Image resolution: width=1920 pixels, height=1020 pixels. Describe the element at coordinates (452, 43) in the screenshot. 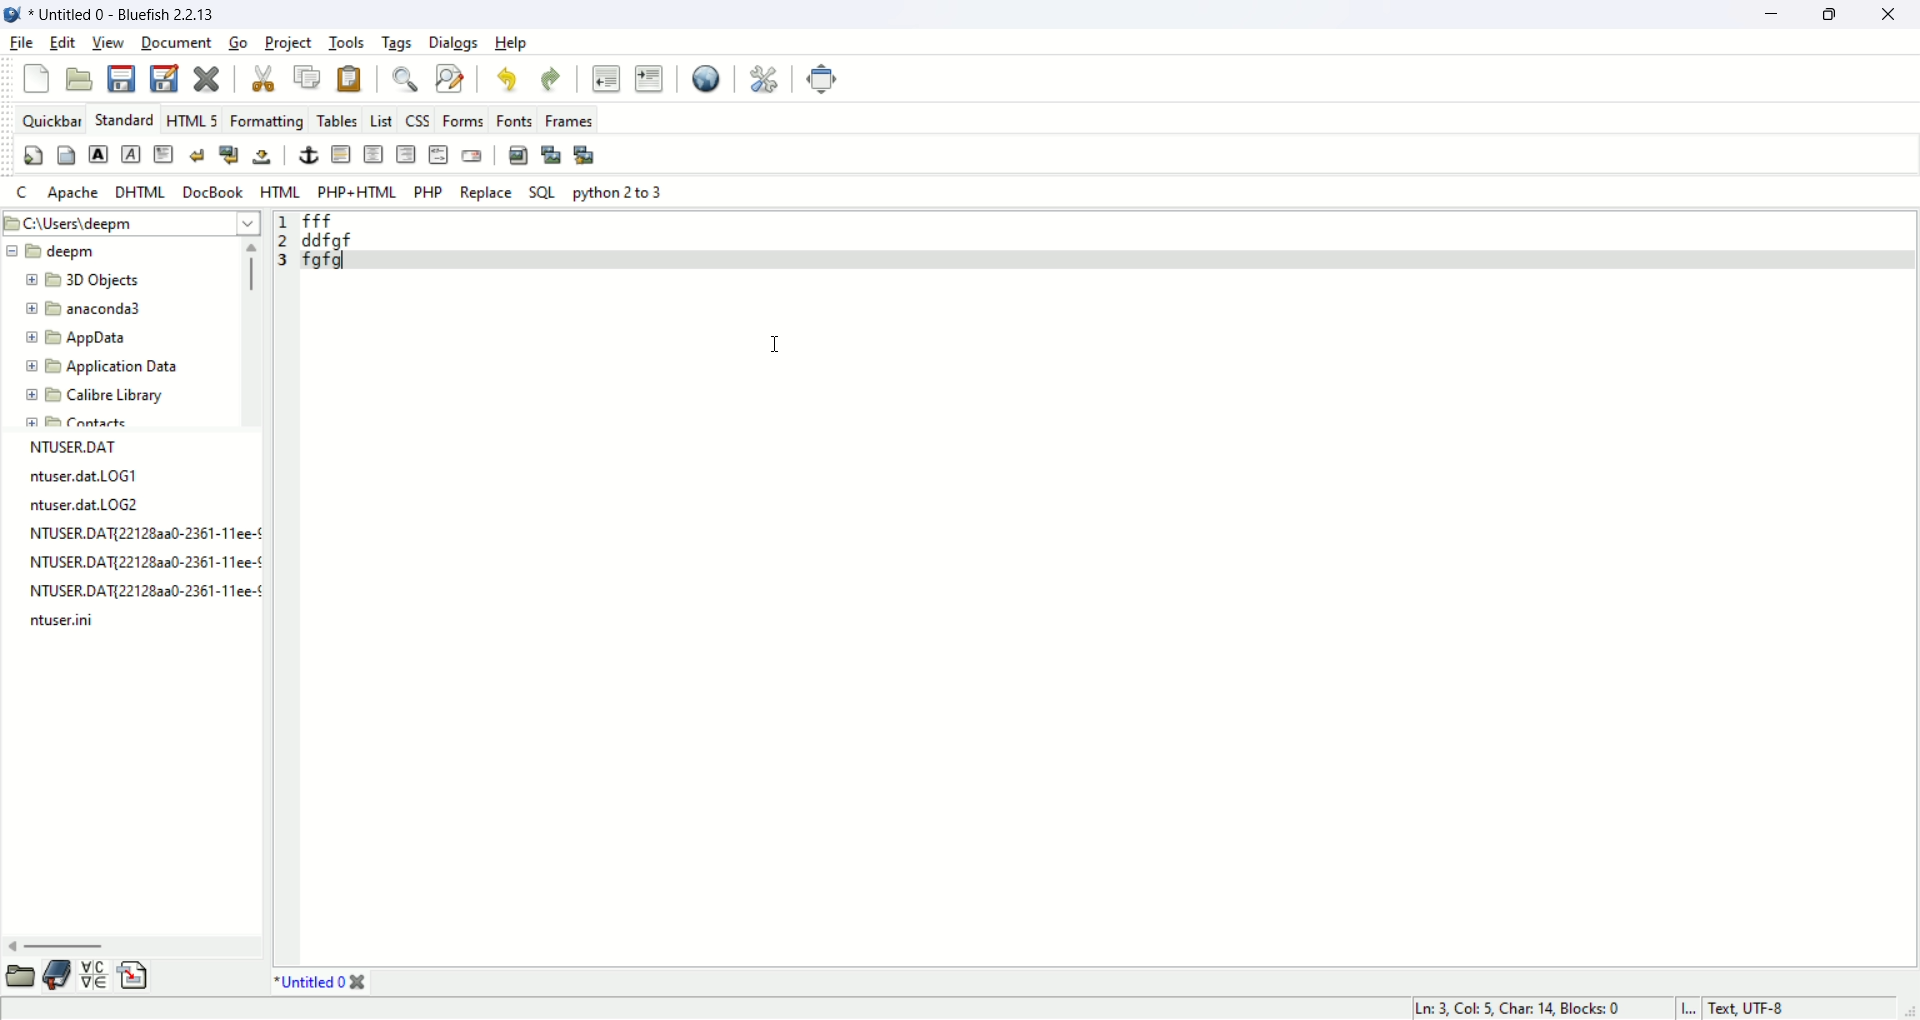

I see `dialogs` at that location.